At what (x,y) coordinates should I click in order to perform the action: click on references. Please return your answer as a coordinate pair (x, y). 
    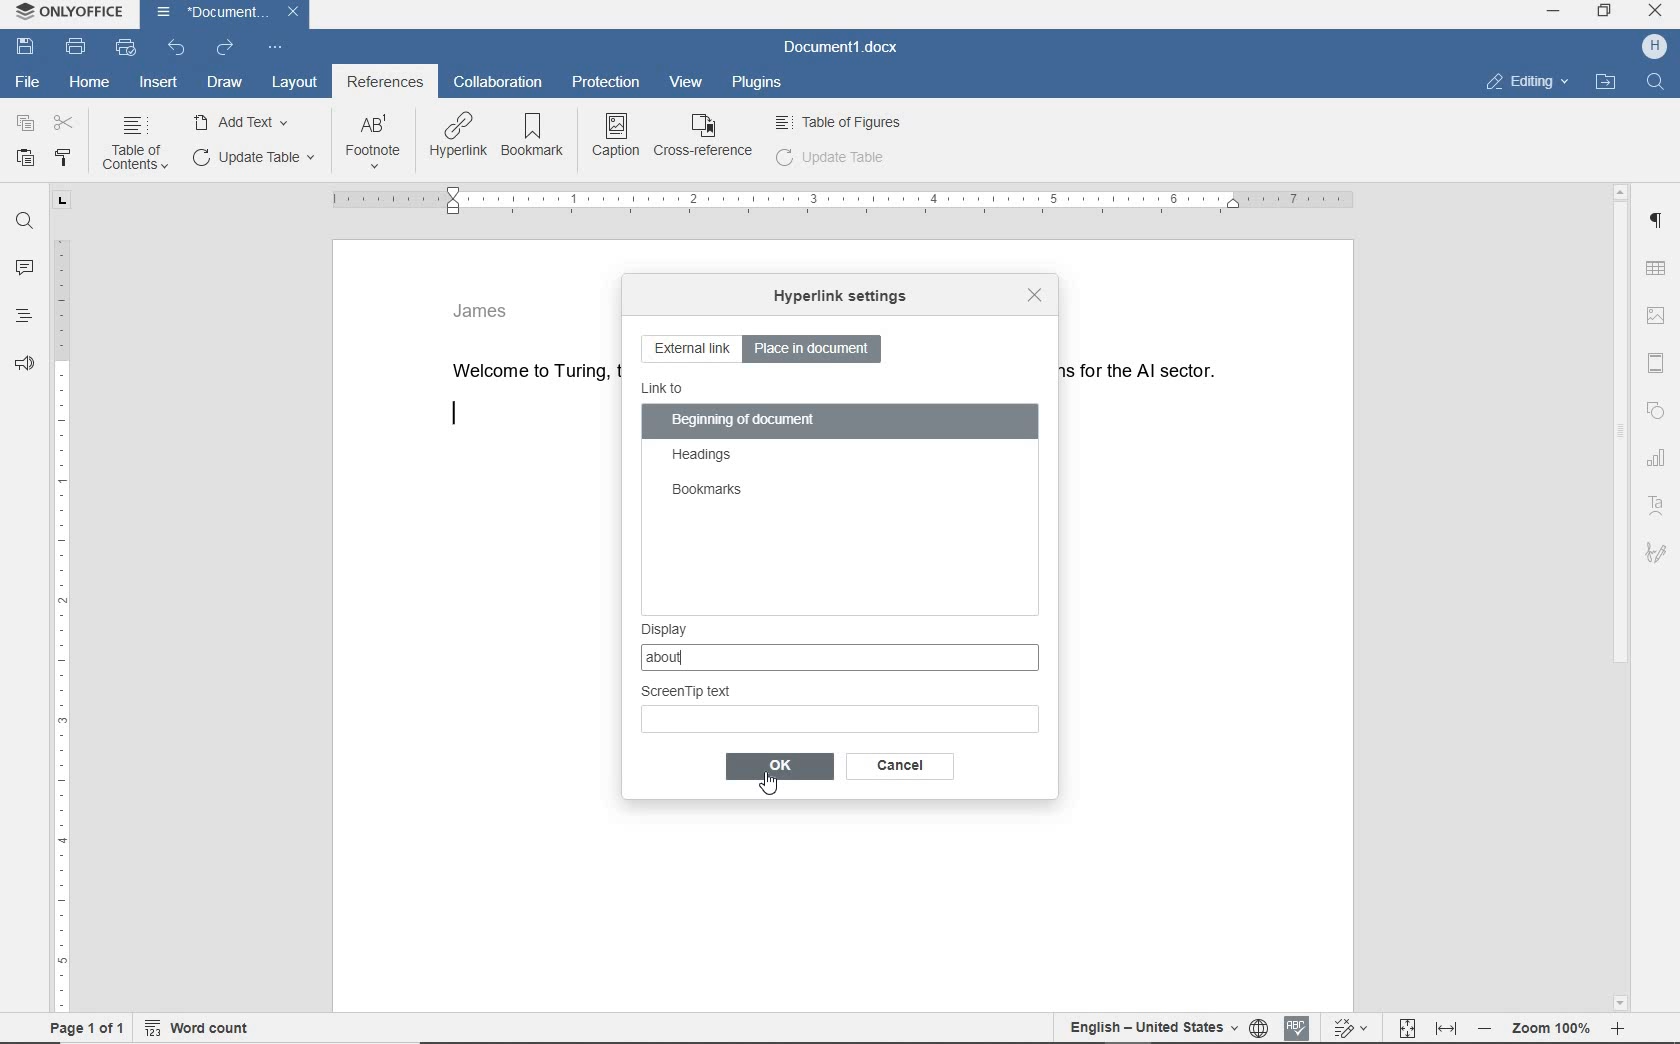
    Looking at the image, I should click on (385, 84).